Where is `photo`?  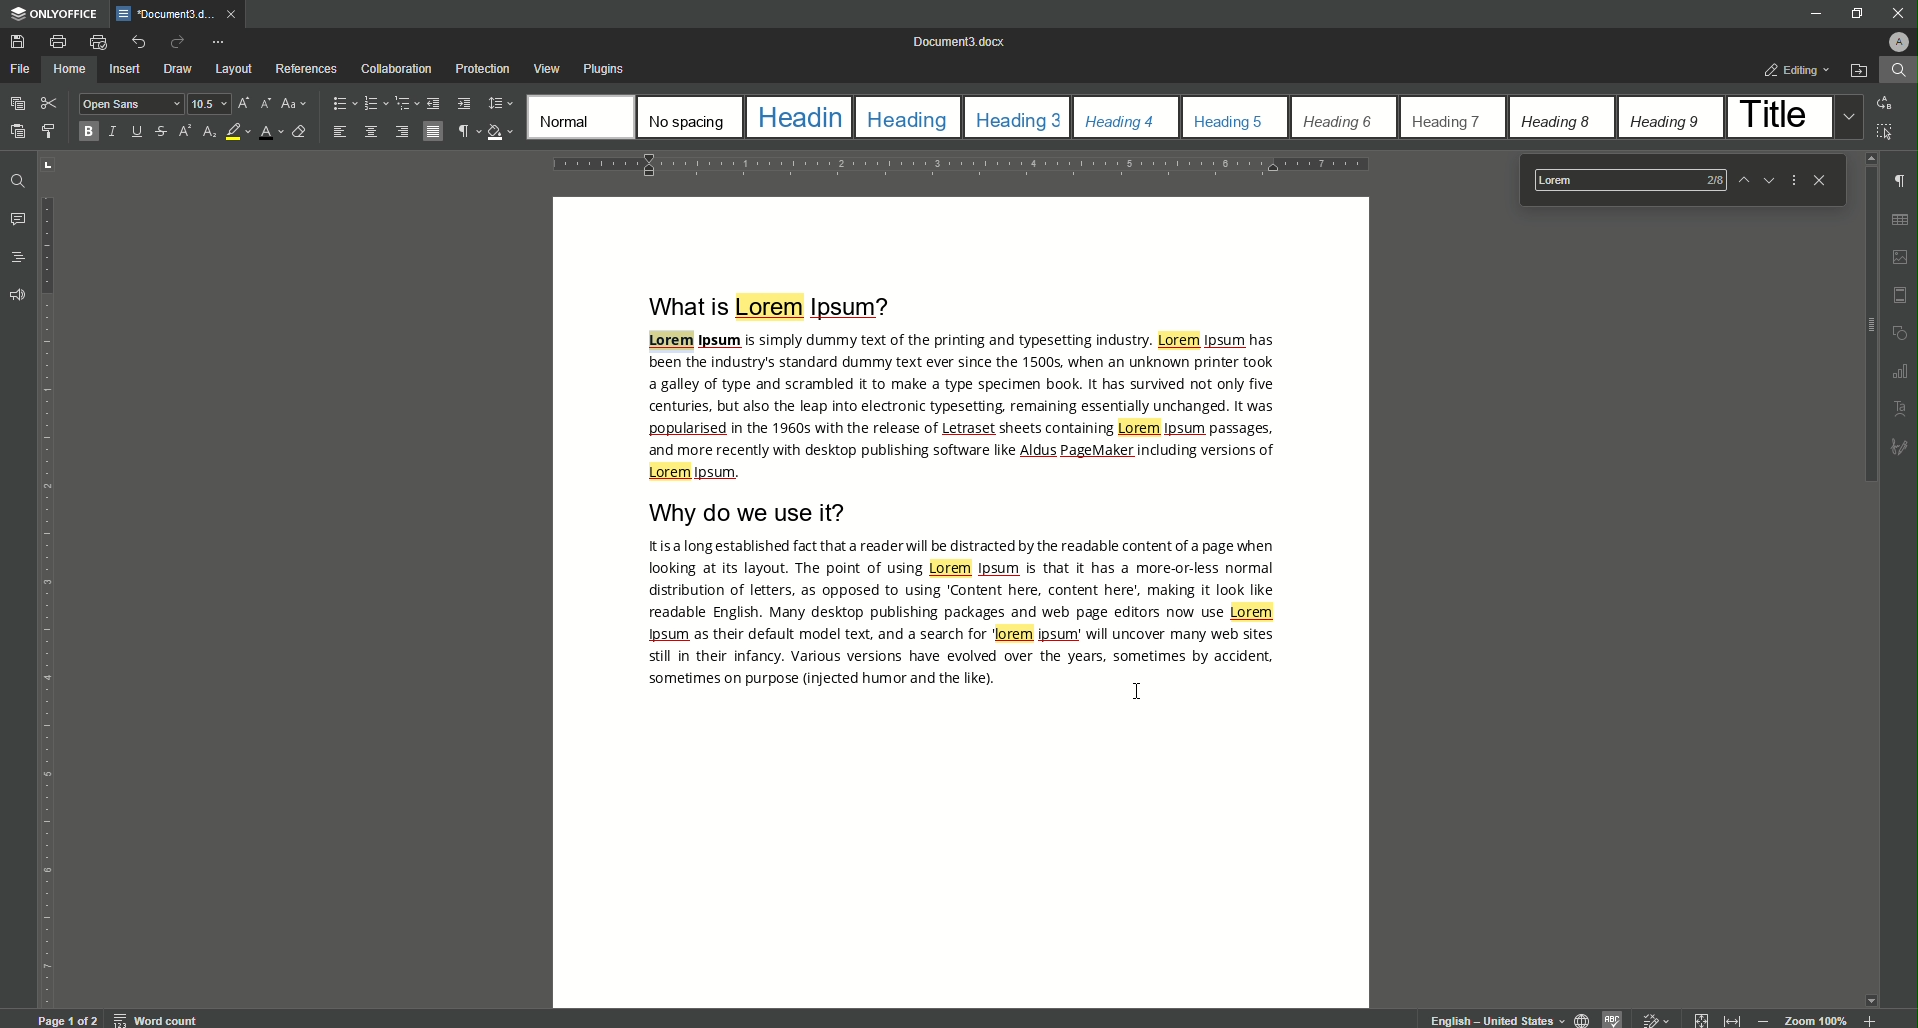 photo is located at coordinates (1901, 251).